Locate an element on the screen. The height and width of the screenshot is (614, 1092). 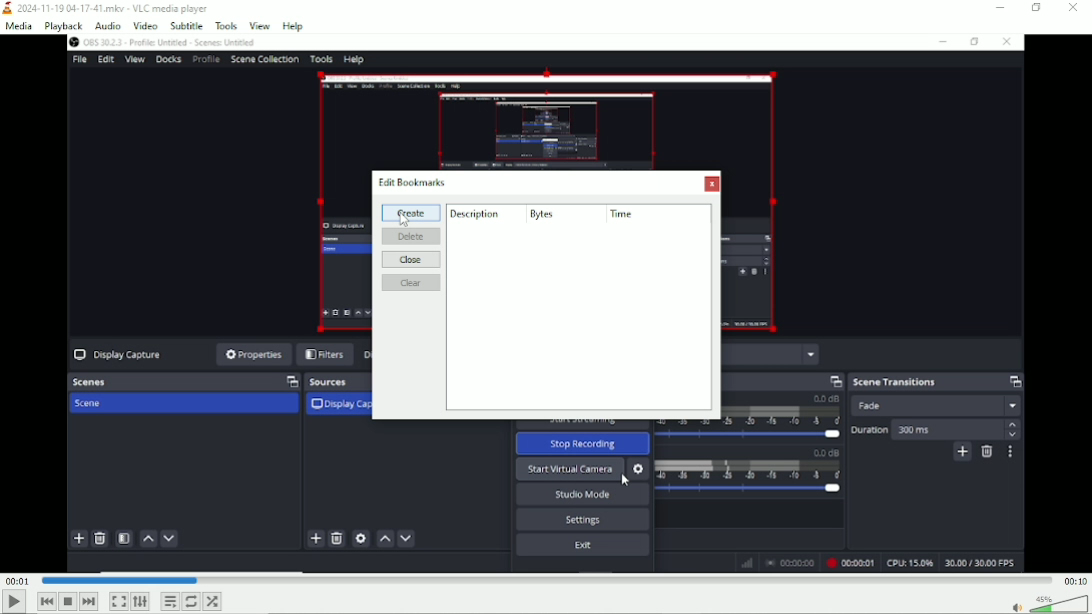
00:01 is located at coordinates (17, 579).